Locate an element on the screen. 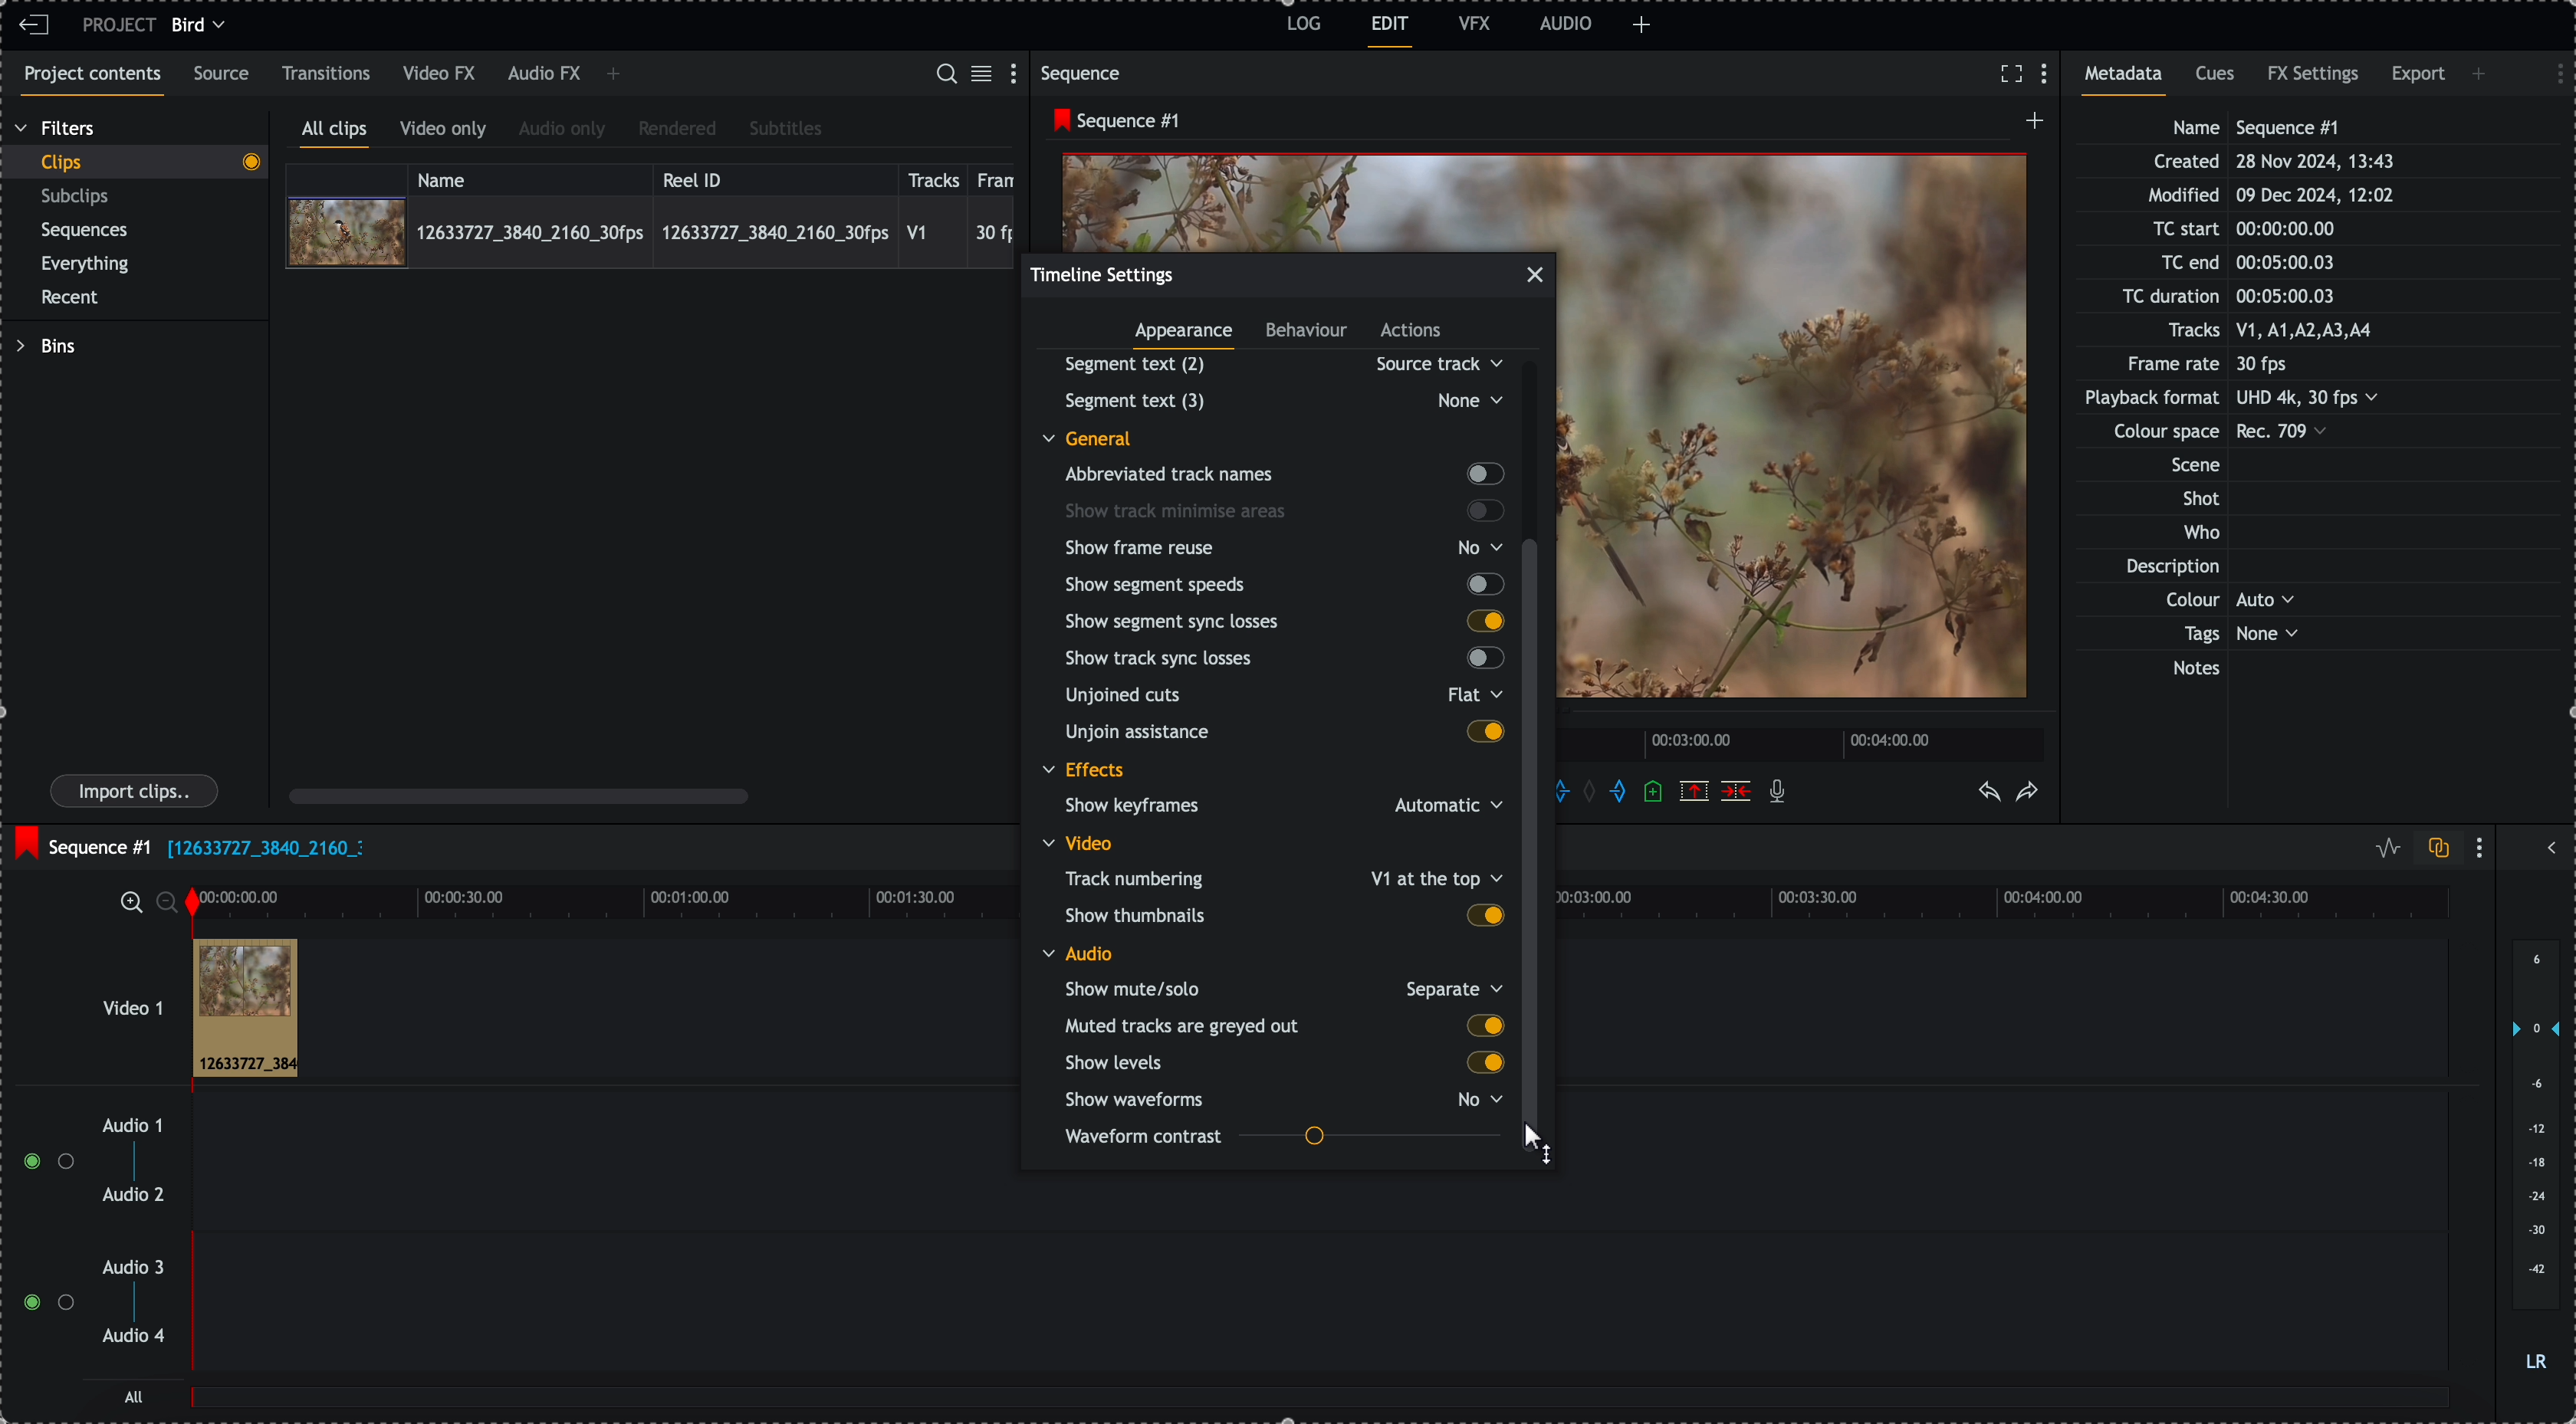  VFX is located at coordinates (1475, 23).